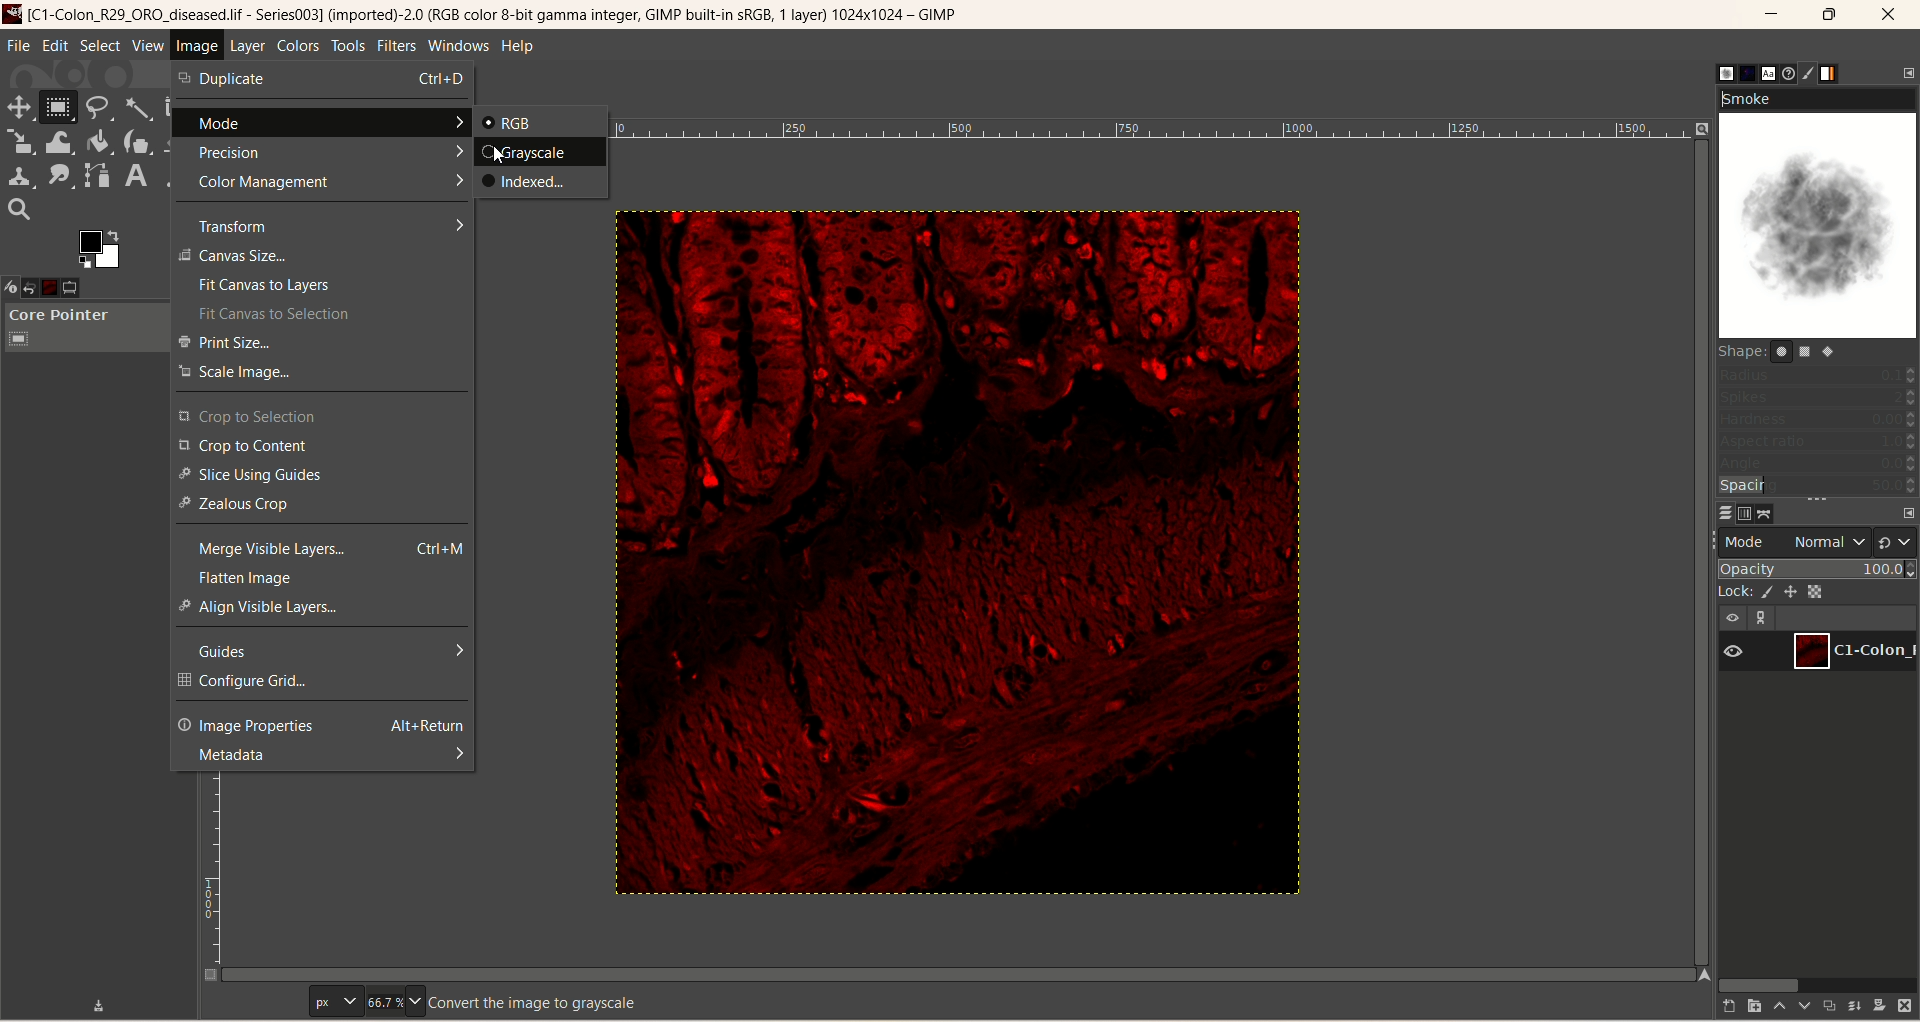  Describe the element at coordinates (322, 578) in the screenshot. I see `flatten image` at that location.